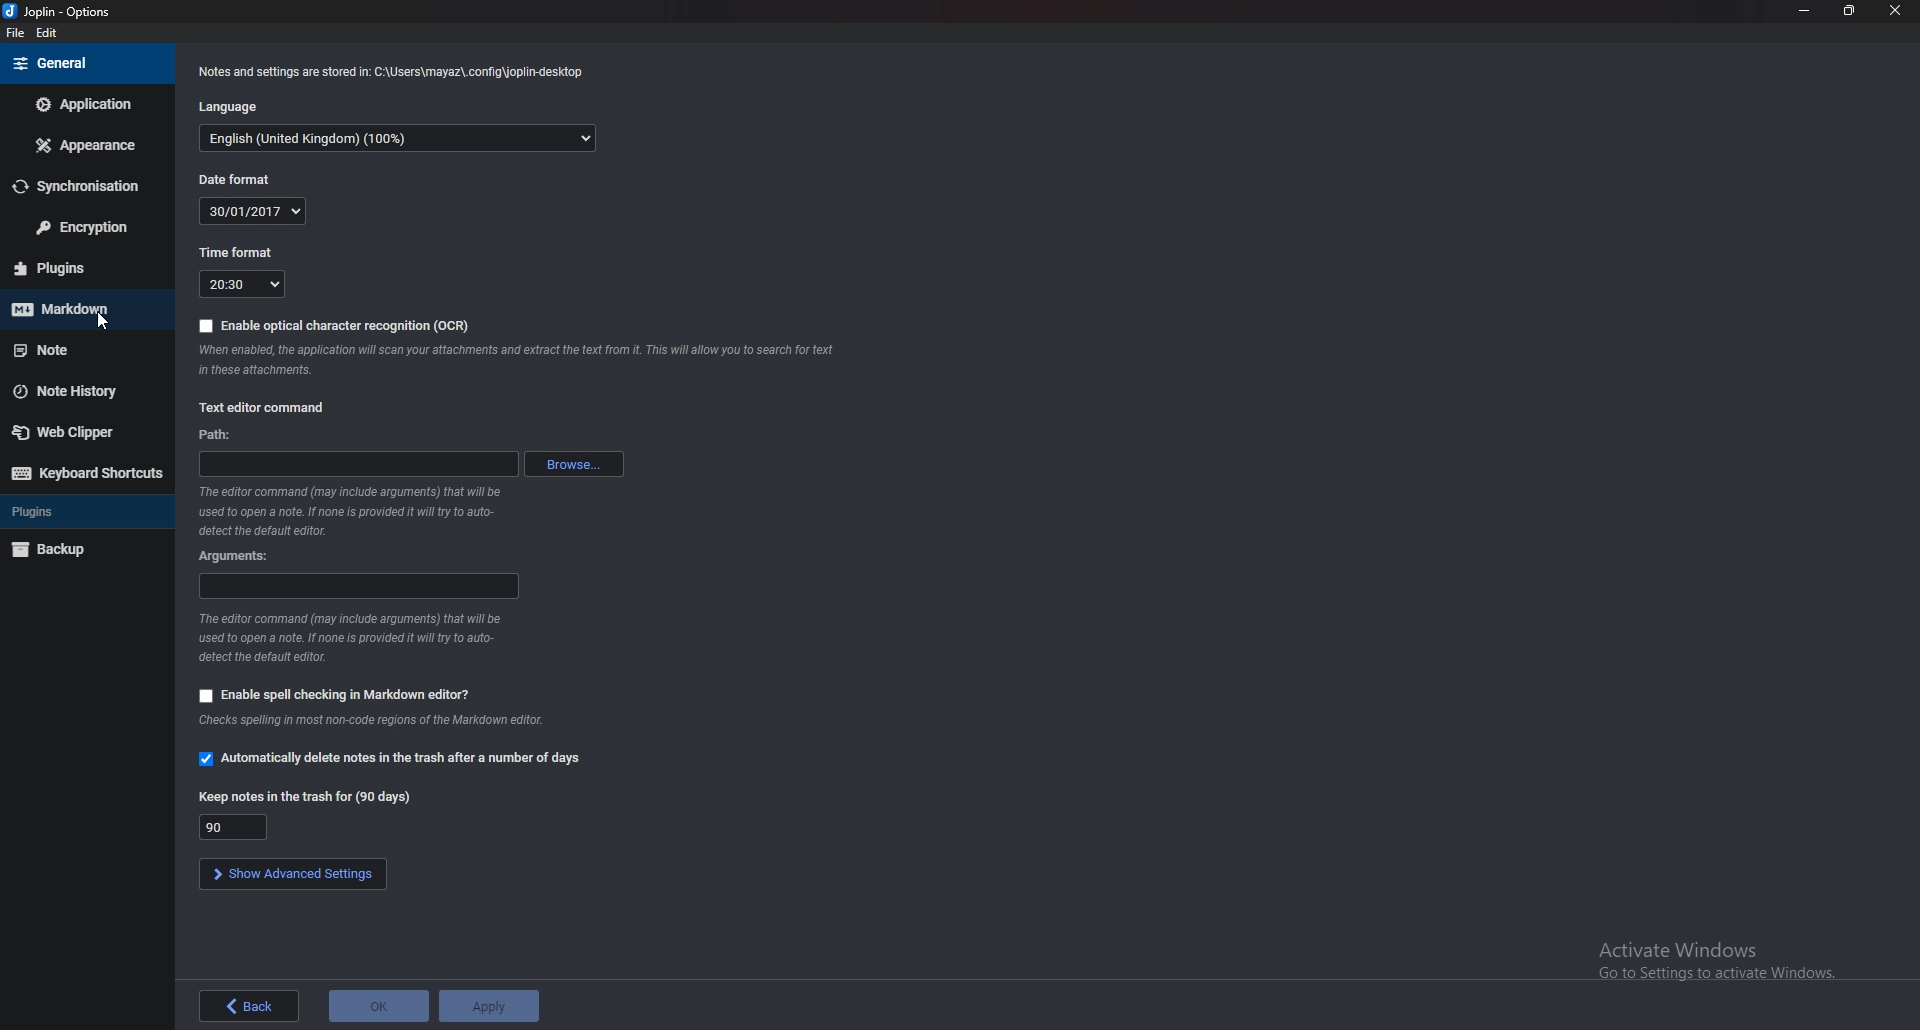 This screenshot has height=1030, width=1920. What do you see at coordinates (237, 107) in the screenshot?
I see `Language` at bounding box center [237, 107].